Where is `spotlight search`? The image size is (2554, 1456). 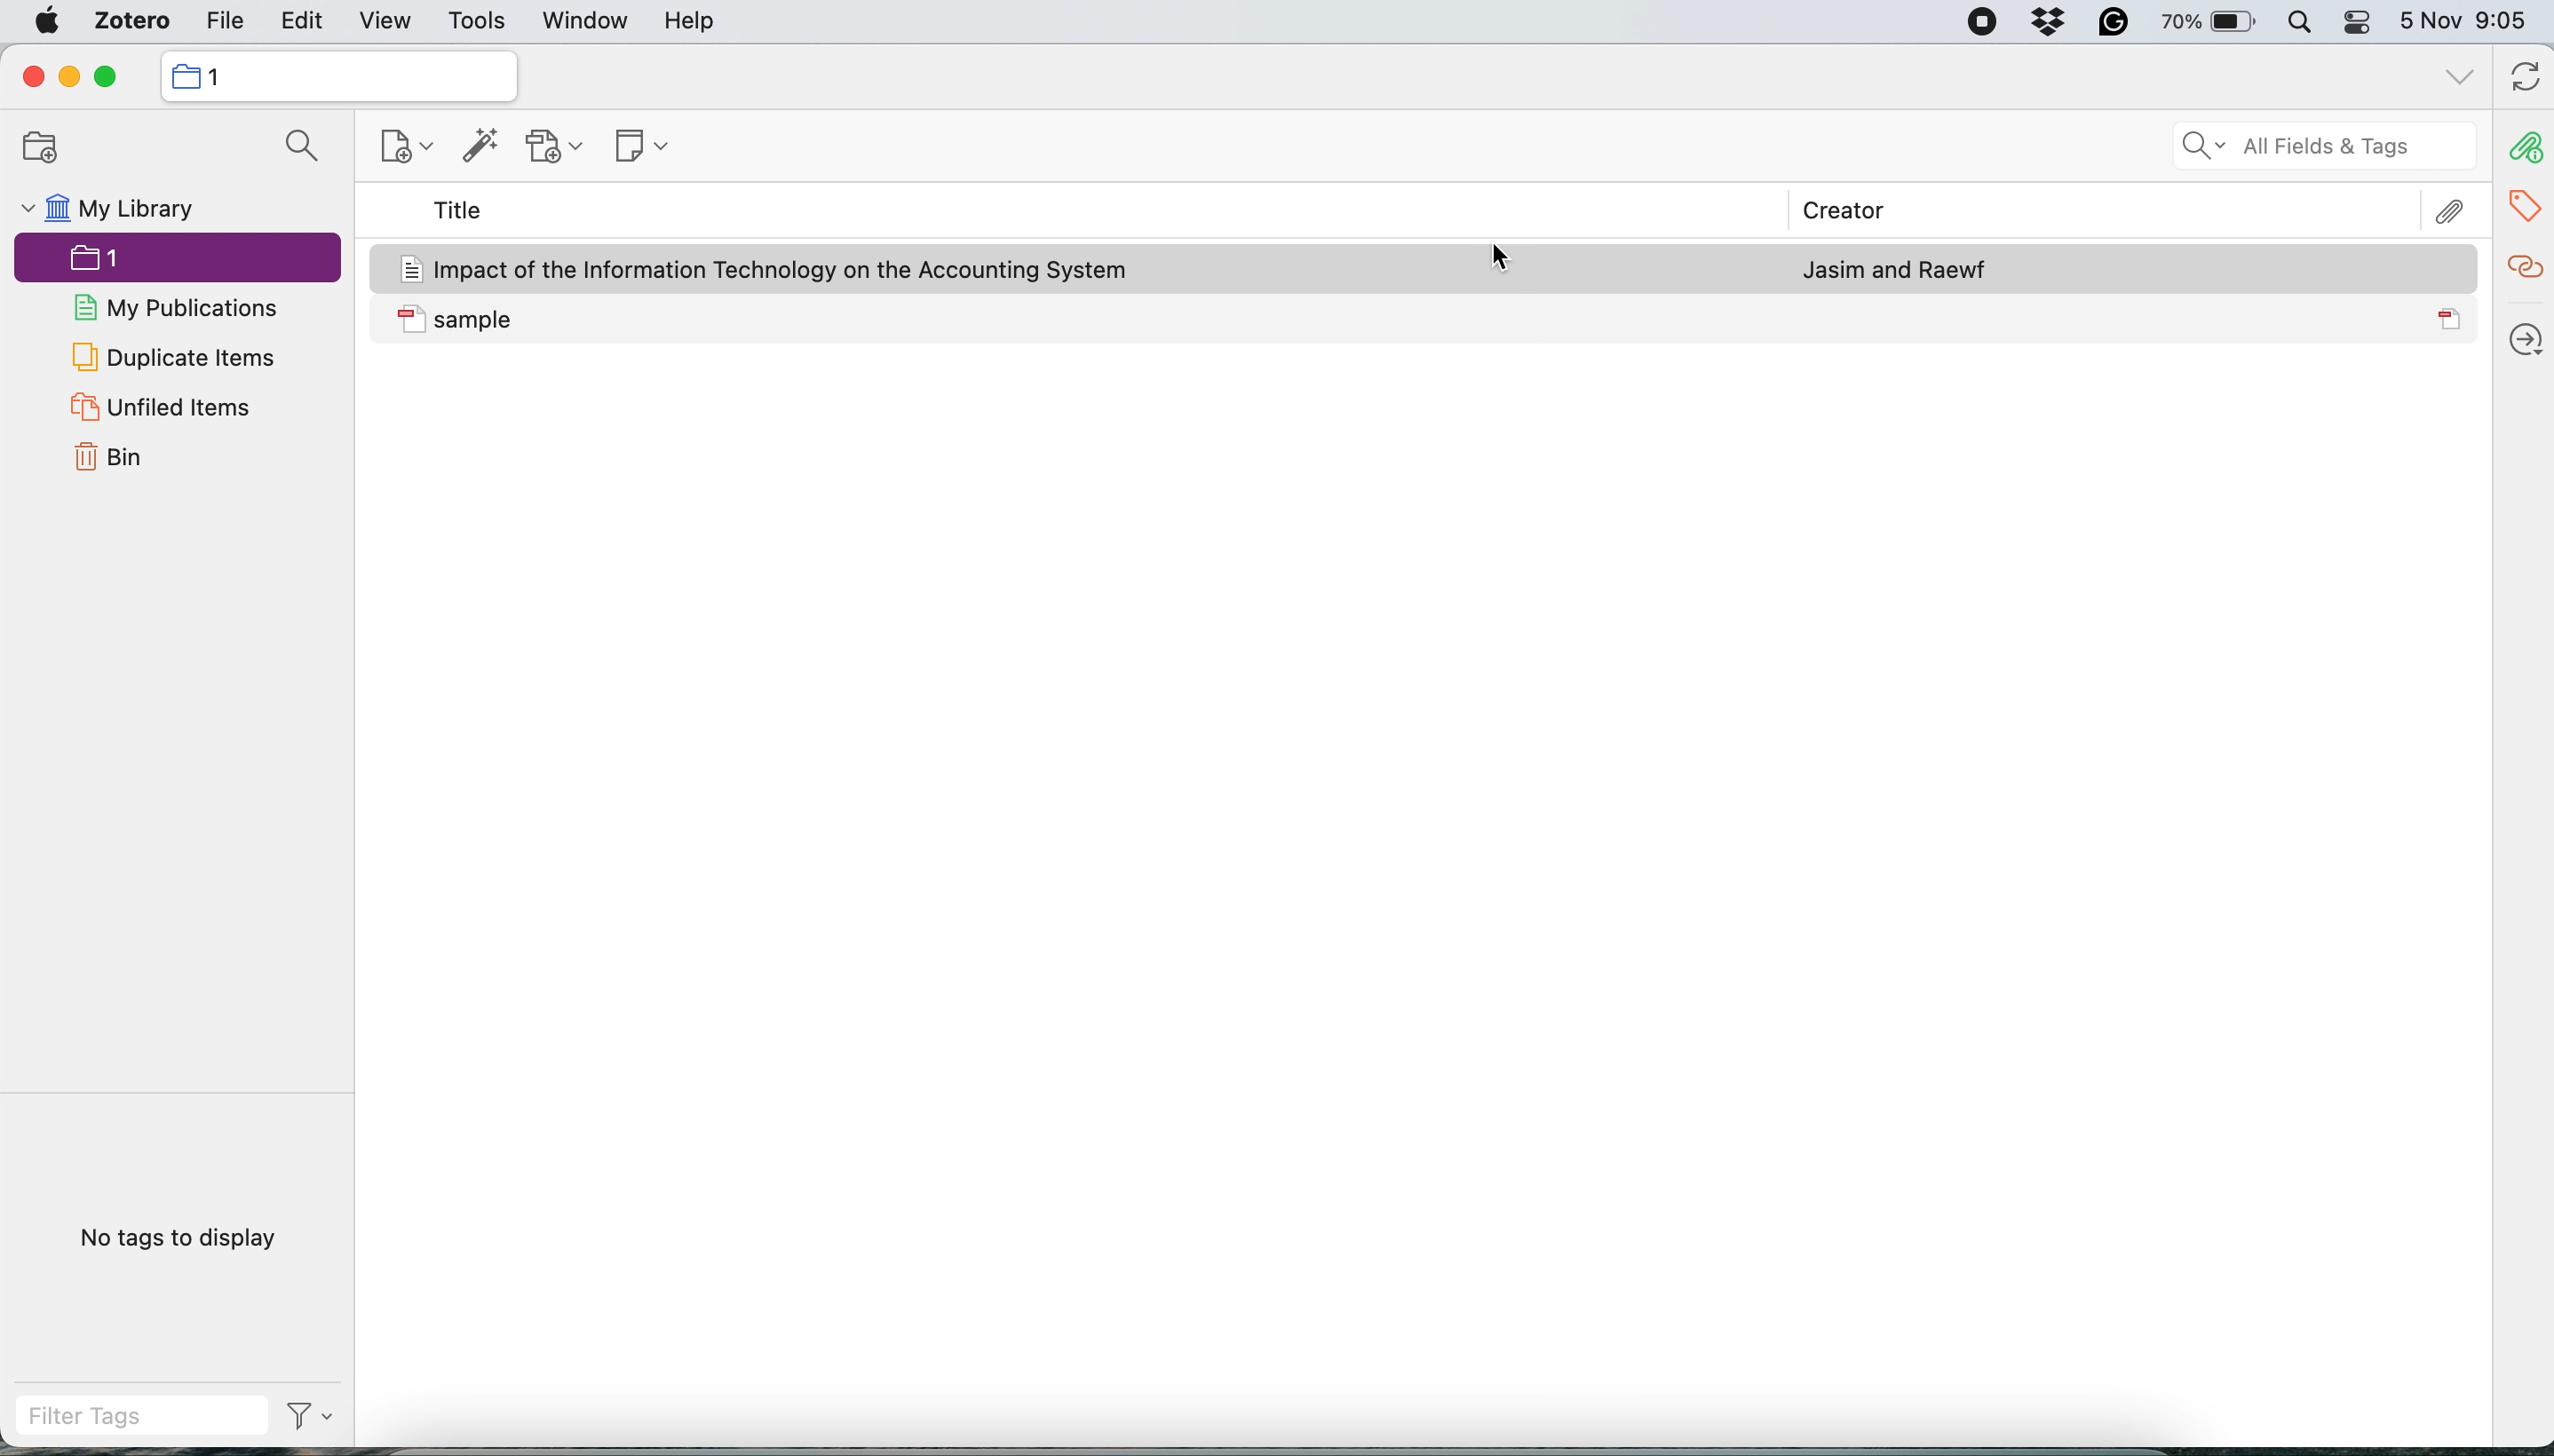
spotlight search is located at coordinates (2299, 25).